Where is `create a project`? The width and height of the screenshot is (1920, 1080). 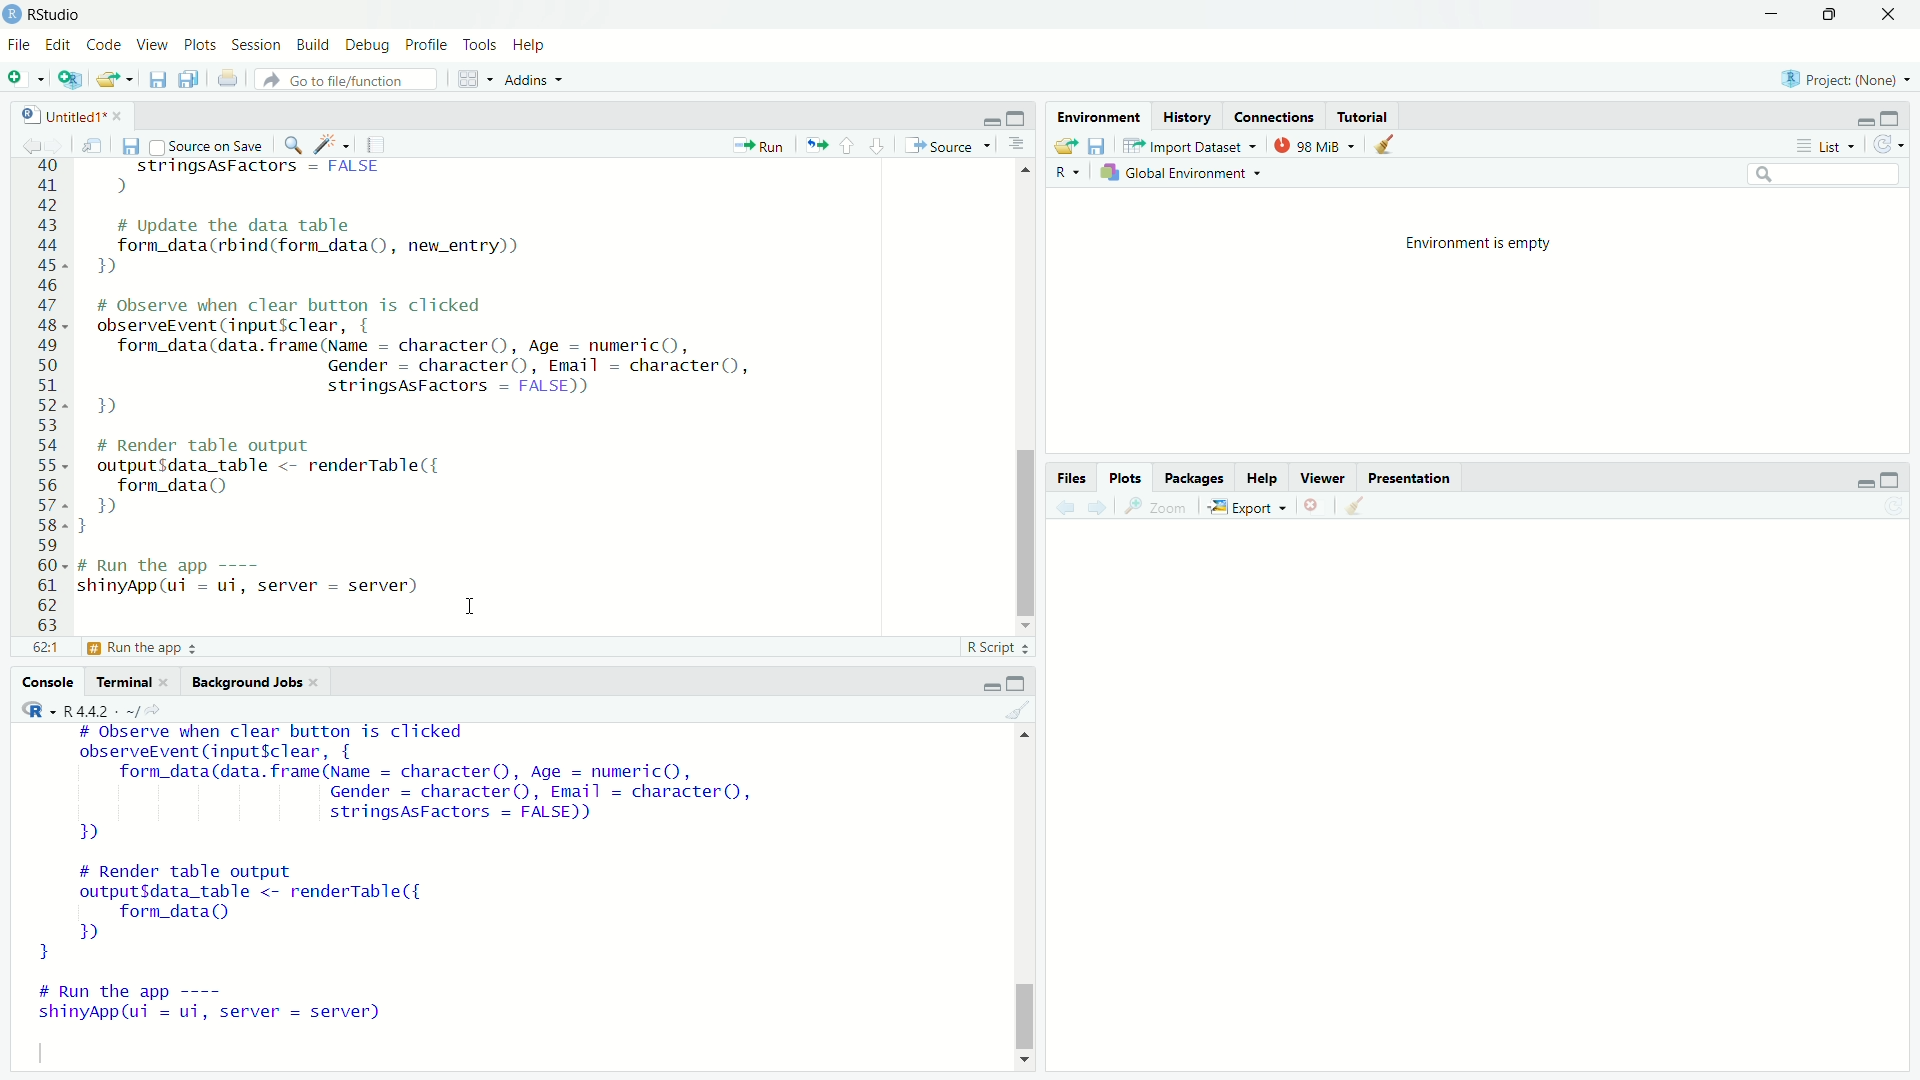 create a project is located at coordinates (70, 79).